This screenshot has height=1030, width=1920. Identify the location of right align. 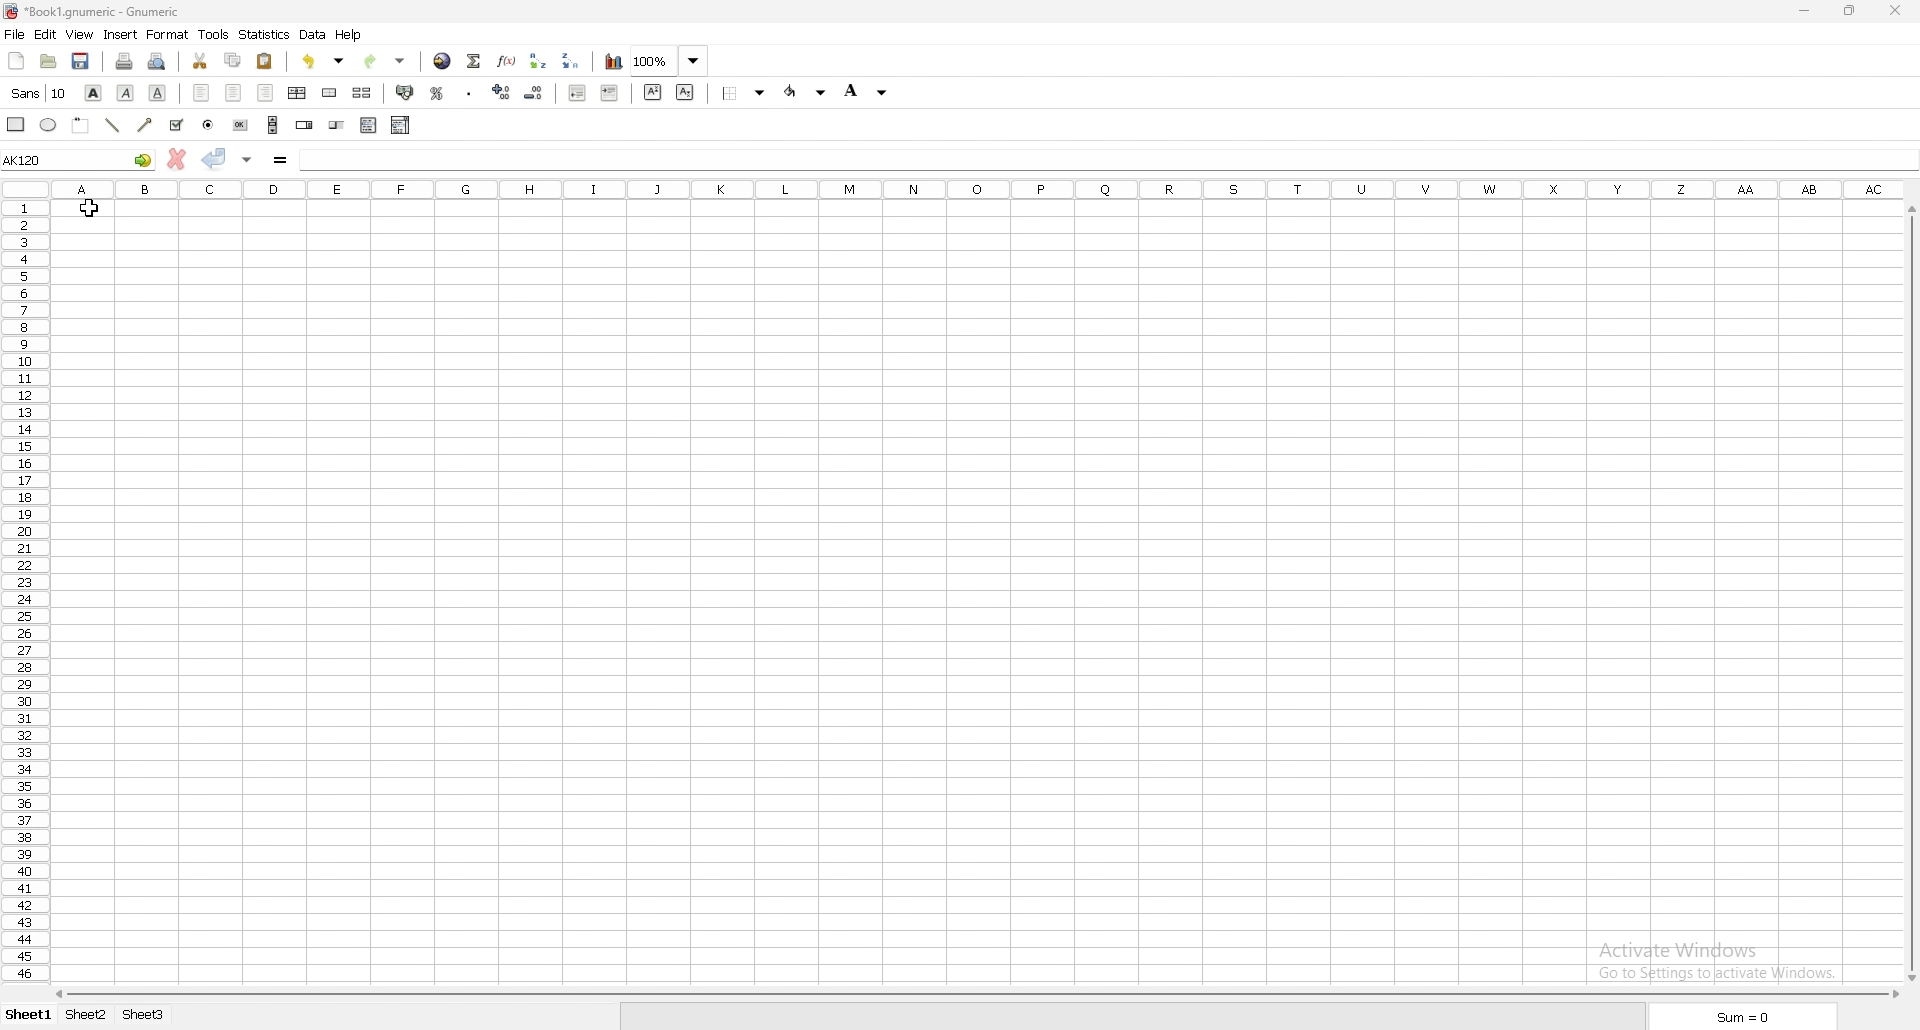
(265, 93).